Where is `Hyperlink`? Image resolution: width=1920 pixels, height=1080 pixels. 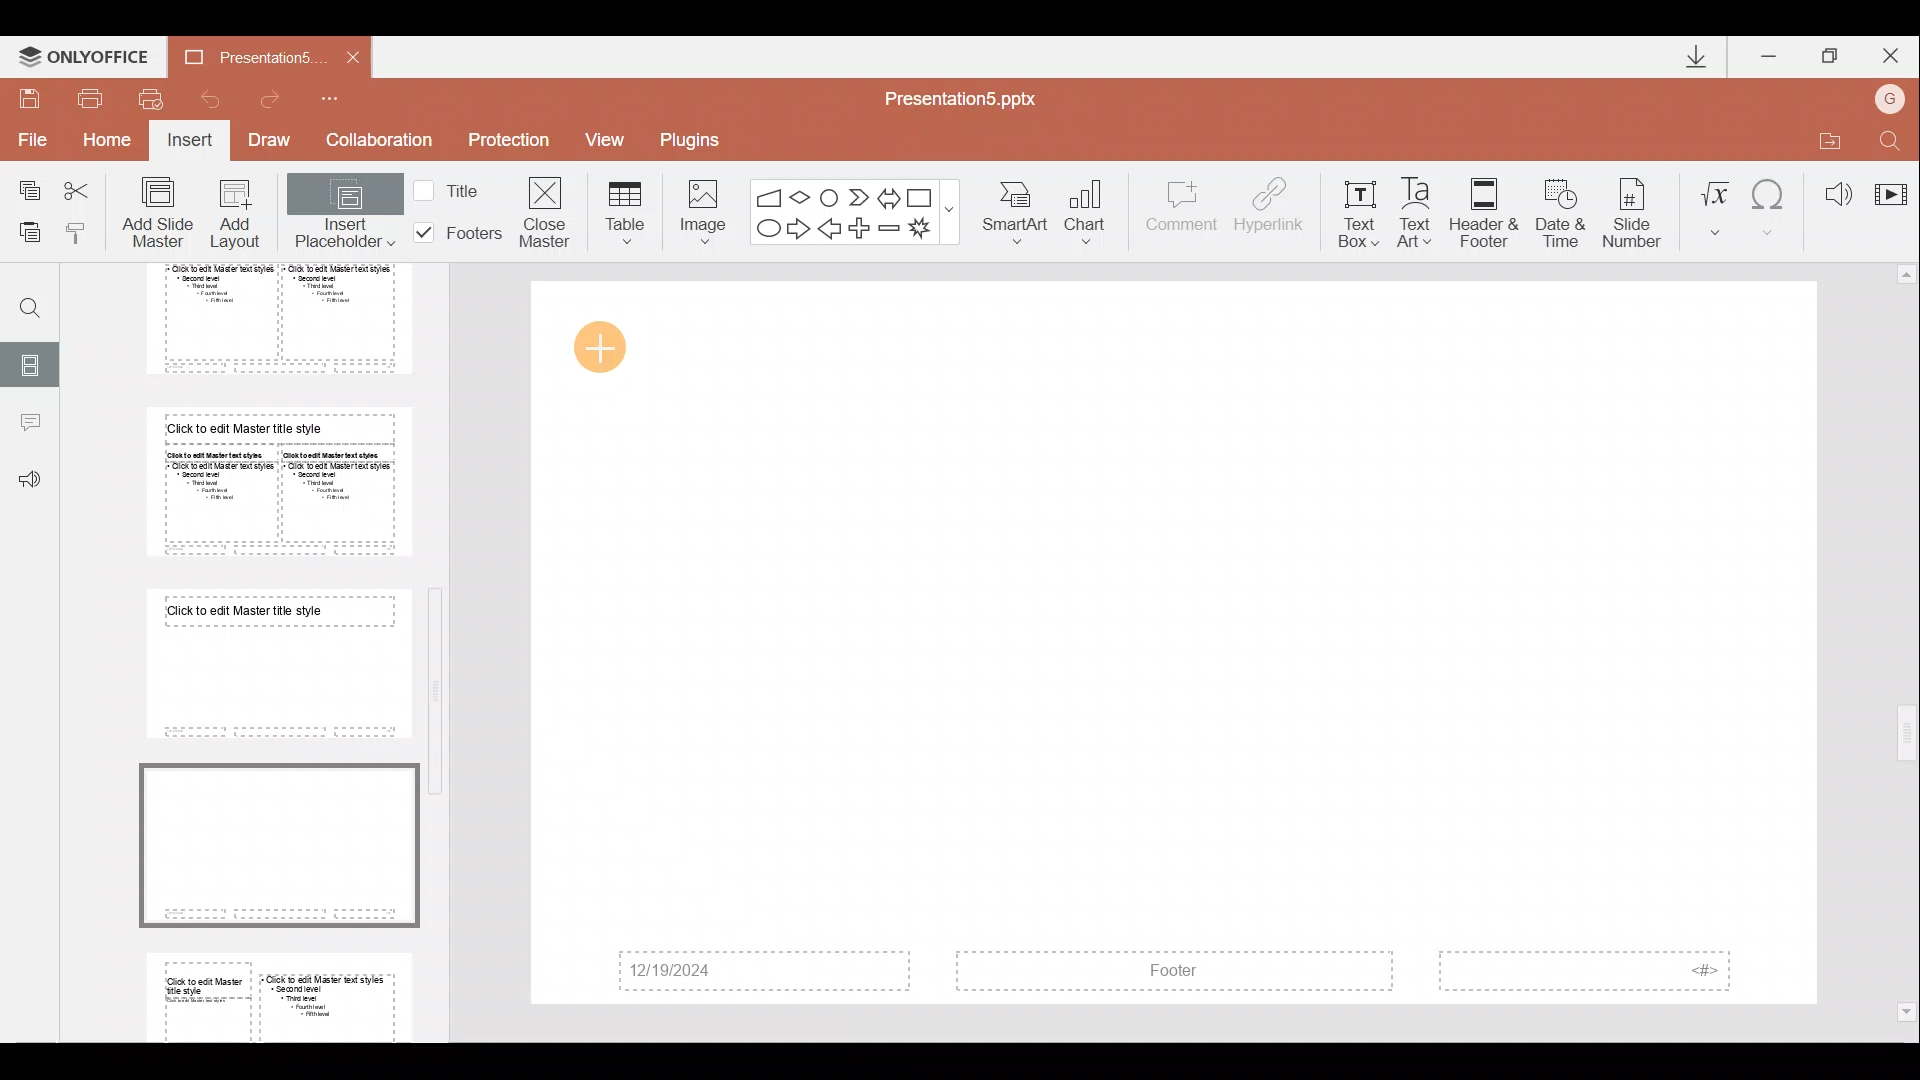 Hyperlink is located at coordinates (1271, 208).